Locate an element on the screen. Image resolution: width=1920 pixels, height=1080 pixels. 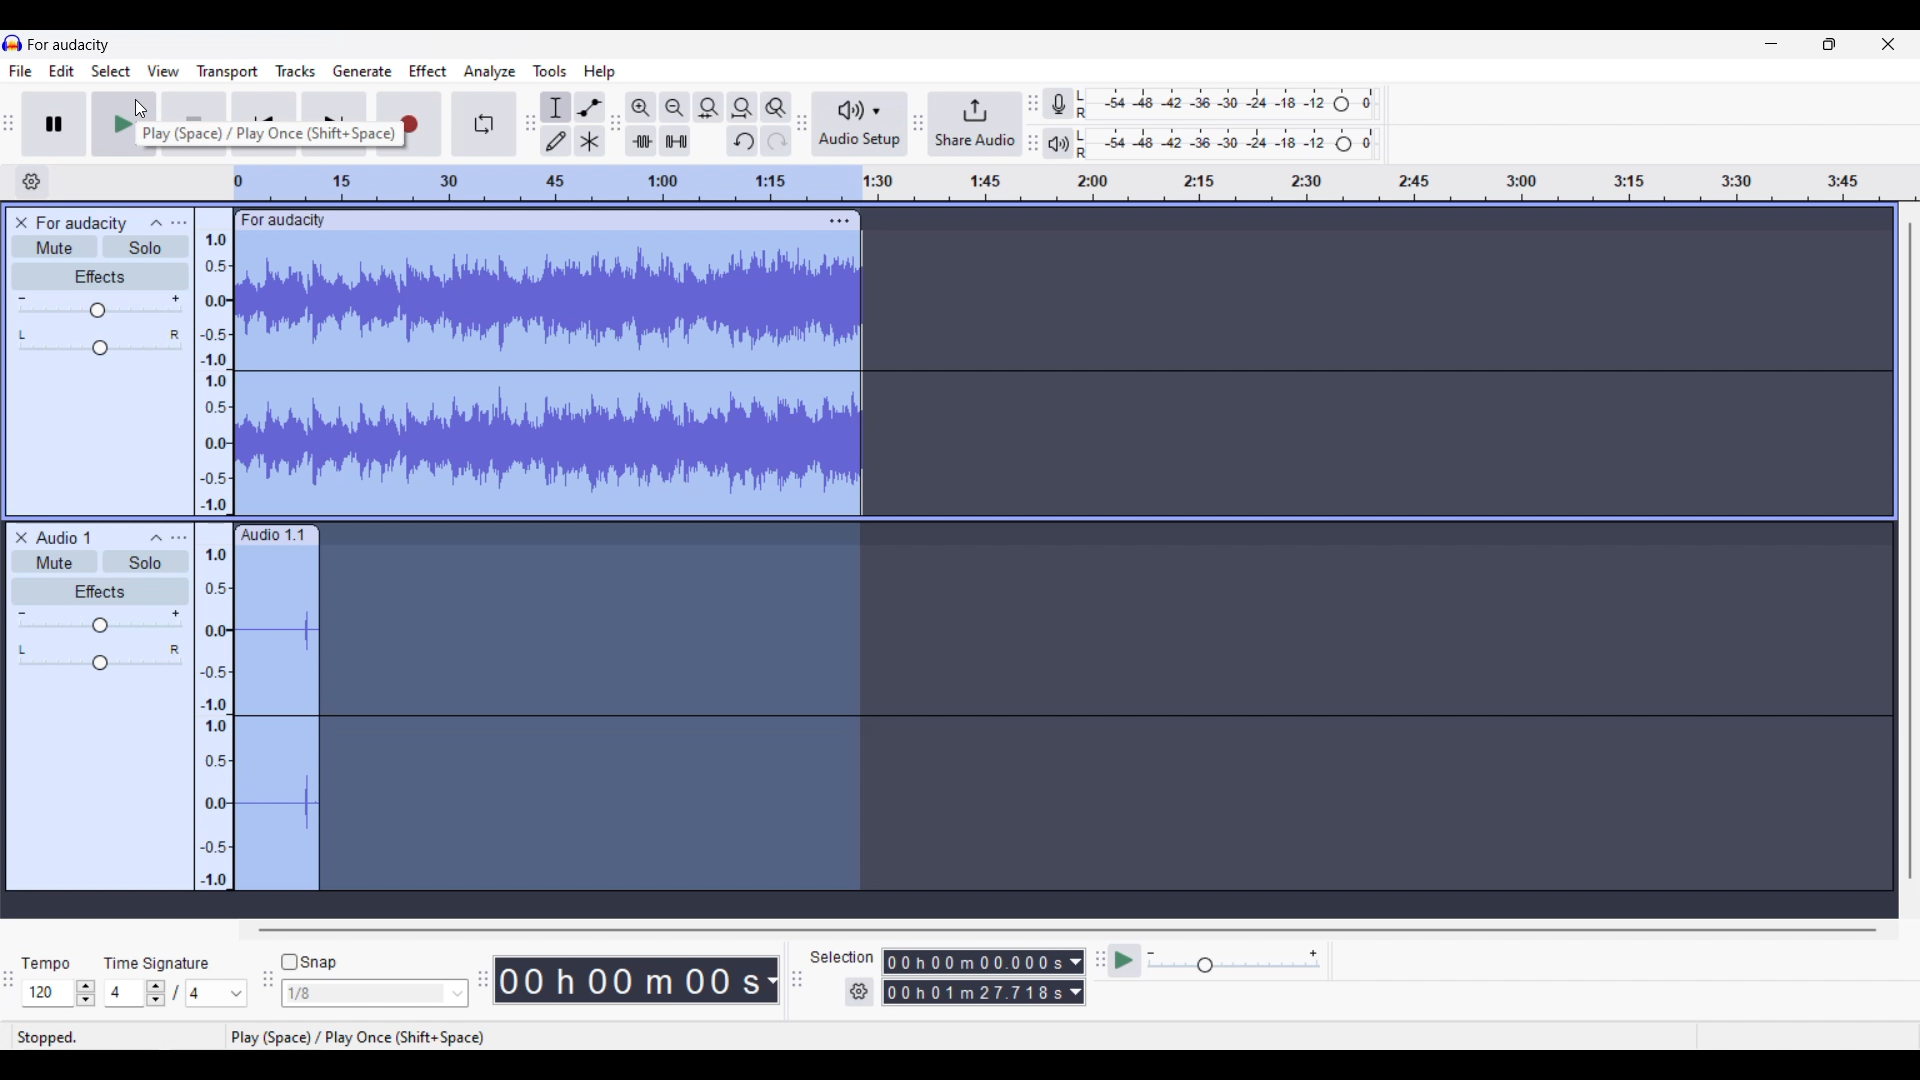
track options is located at coordinates (837, 221).